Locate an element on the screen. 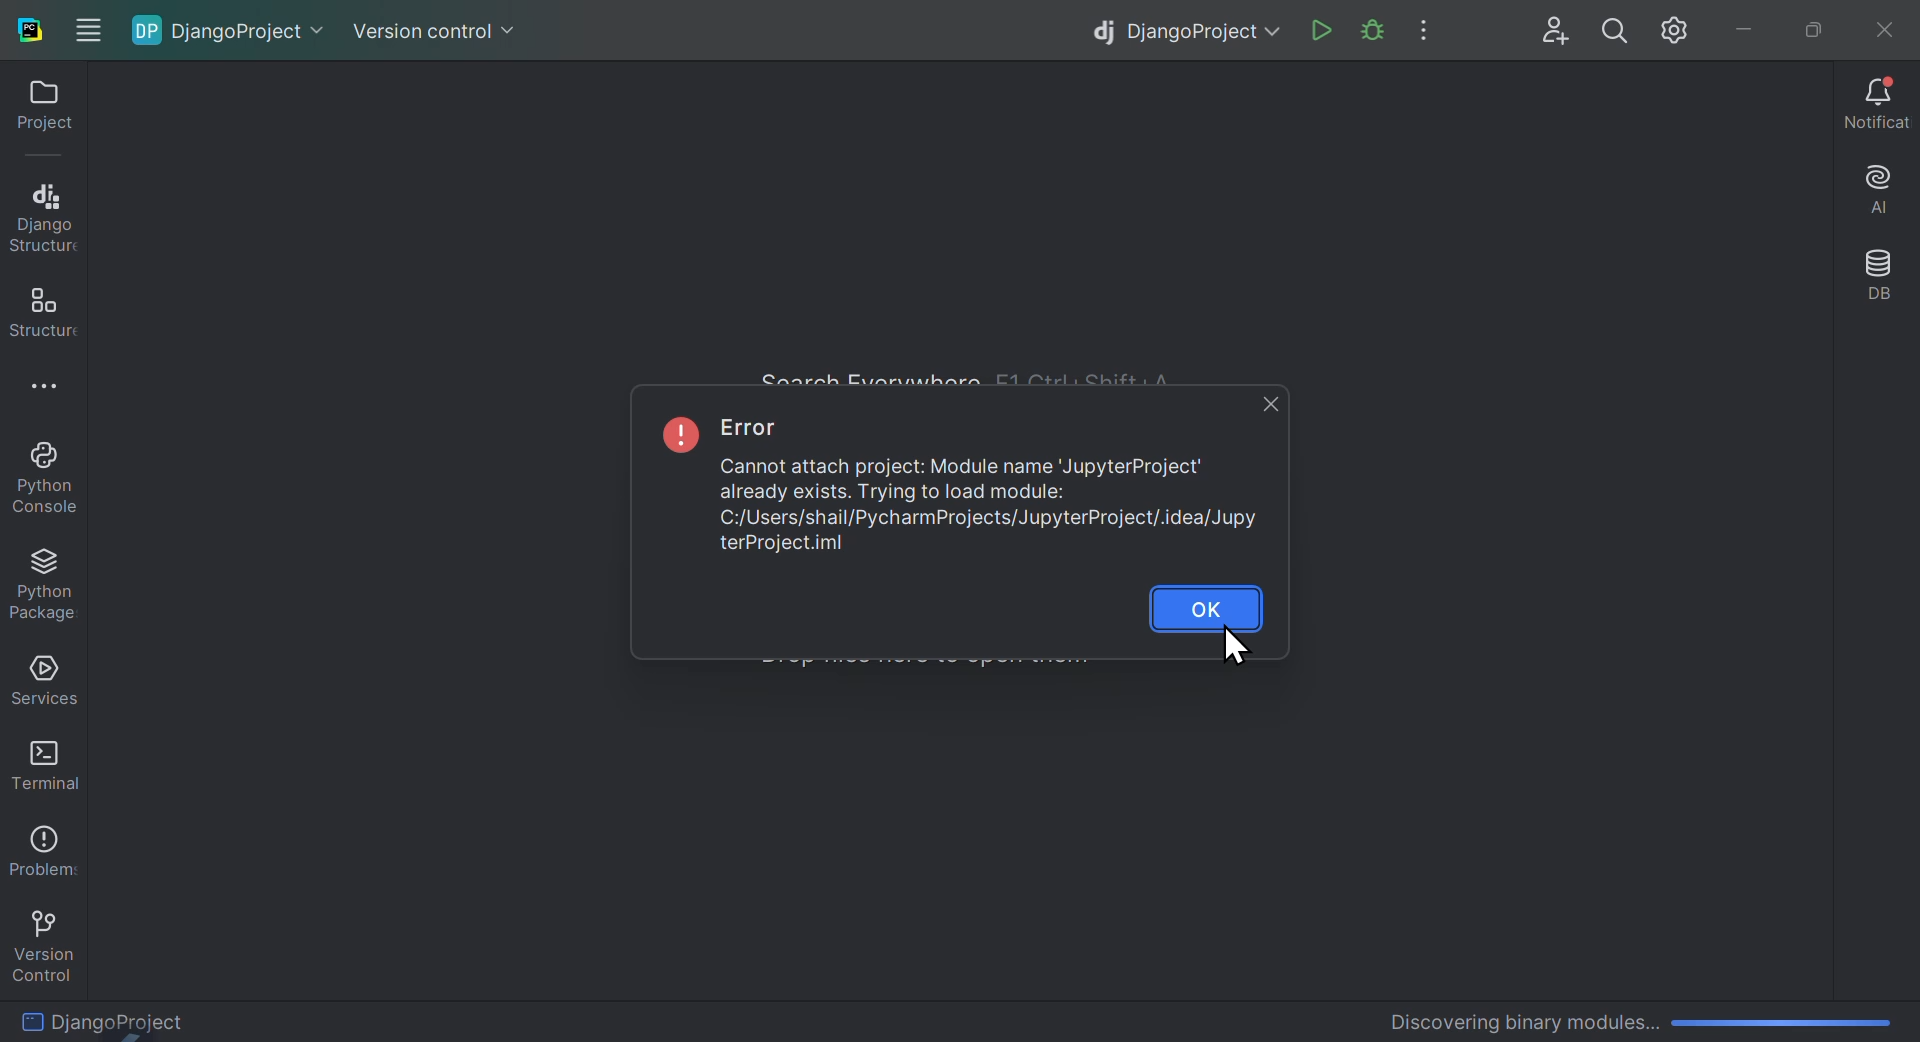 This screenshot has width=1920, height=1042. Version control is located at coordinates (436, 24).